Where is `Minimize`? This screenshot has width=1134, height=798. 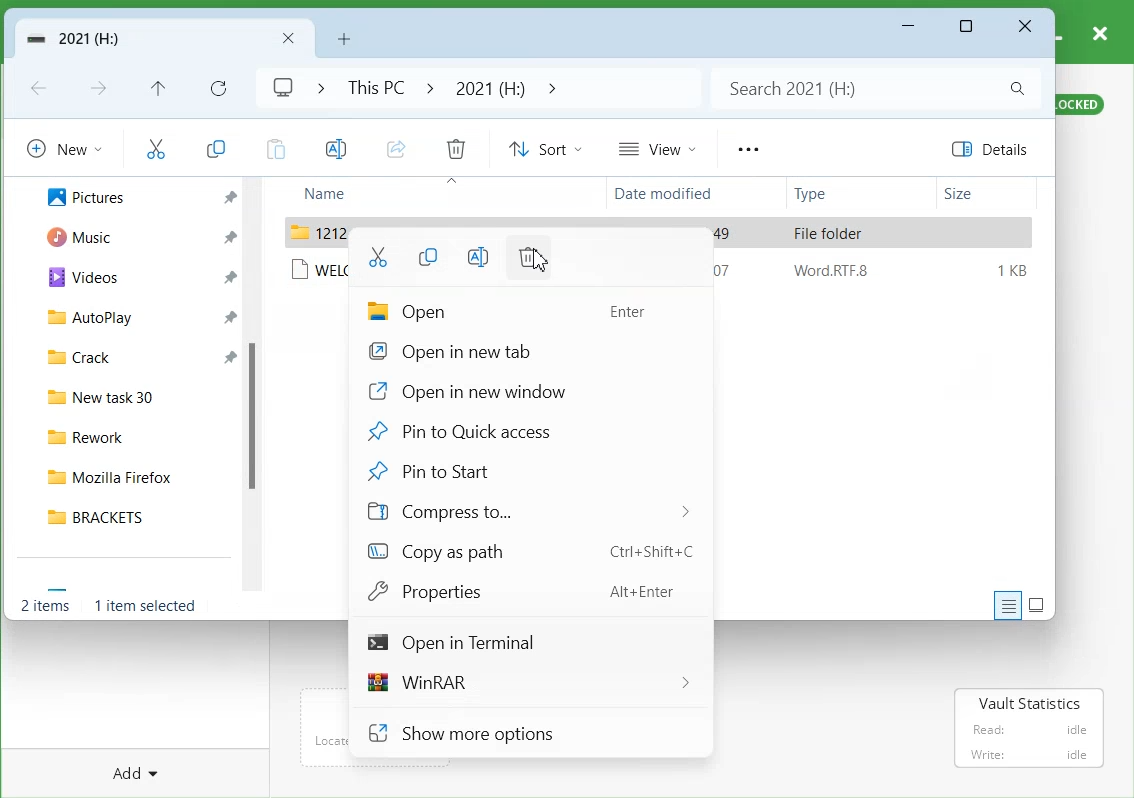 Minimize is located at coordinates (909, 27).